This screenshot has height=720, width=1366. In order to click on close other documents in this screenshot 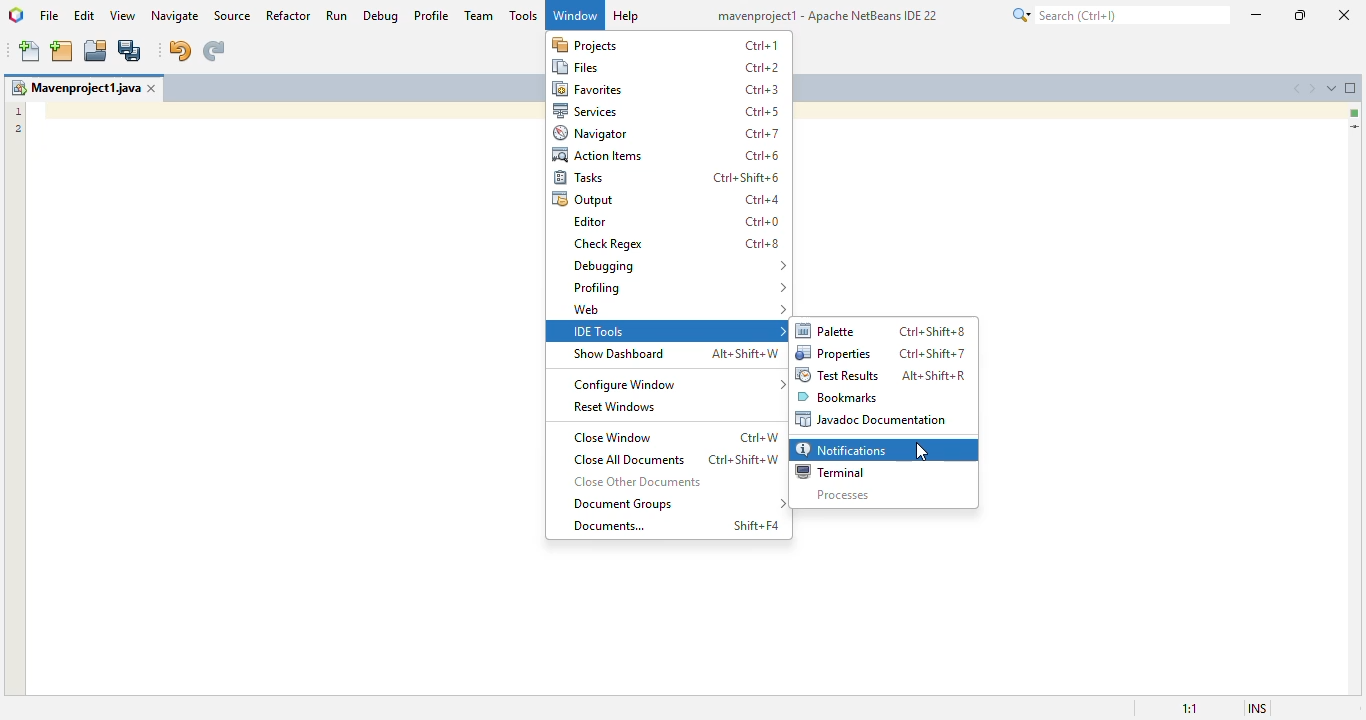, I will do `click(639, 481)`.